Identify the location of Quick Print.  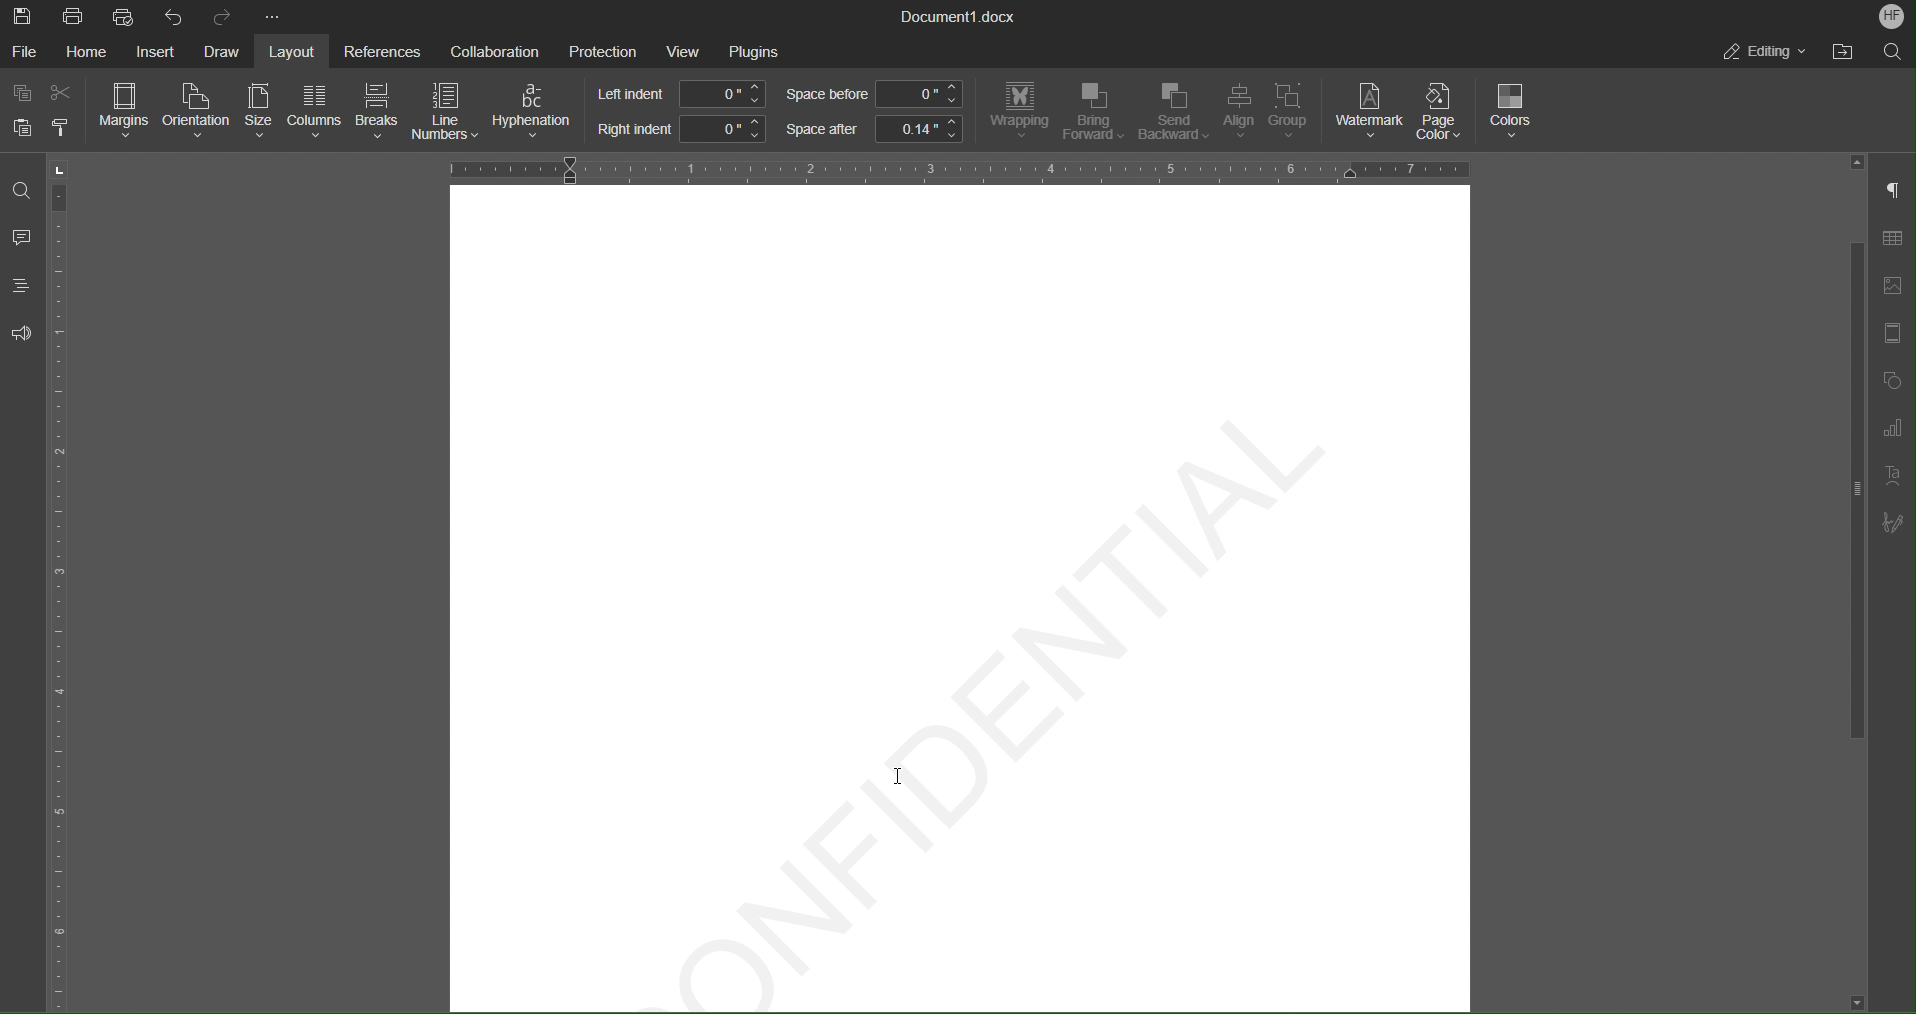
(125, 16).